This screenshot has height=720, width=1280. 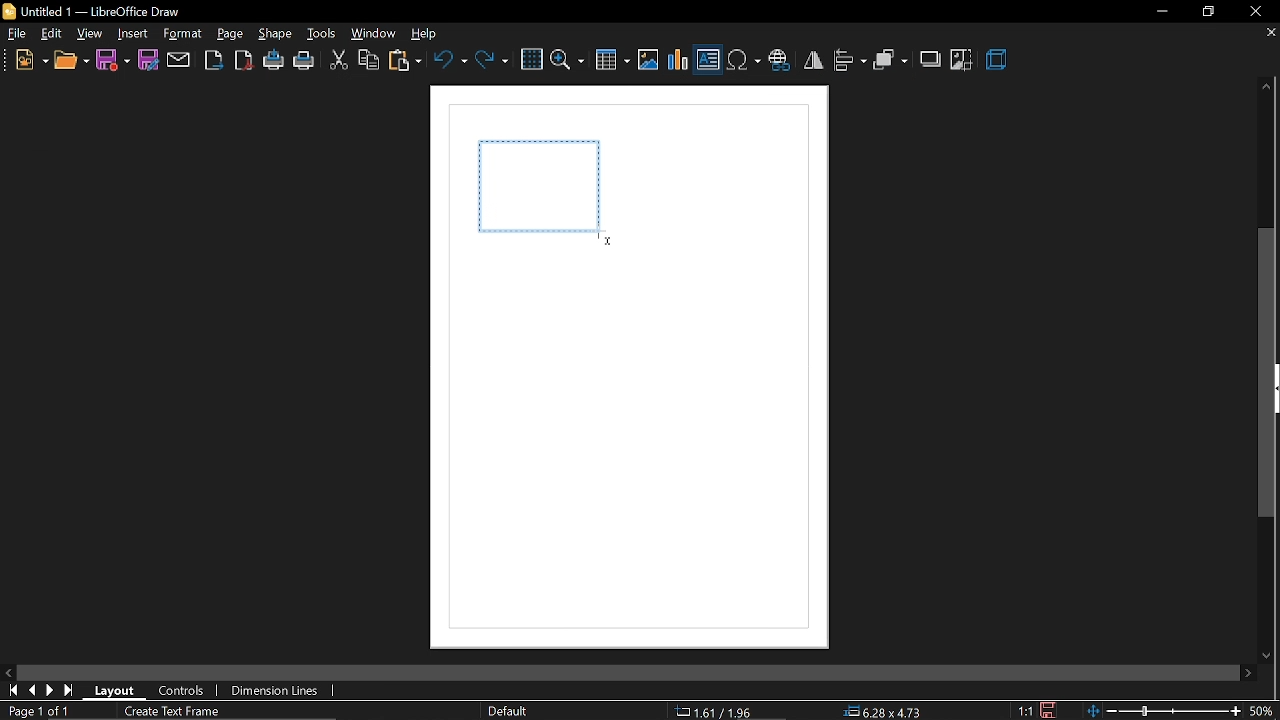 What do you see at coordinates (492, 59) in the screenshot?
I see `redo` at bounding box center [492, 59].